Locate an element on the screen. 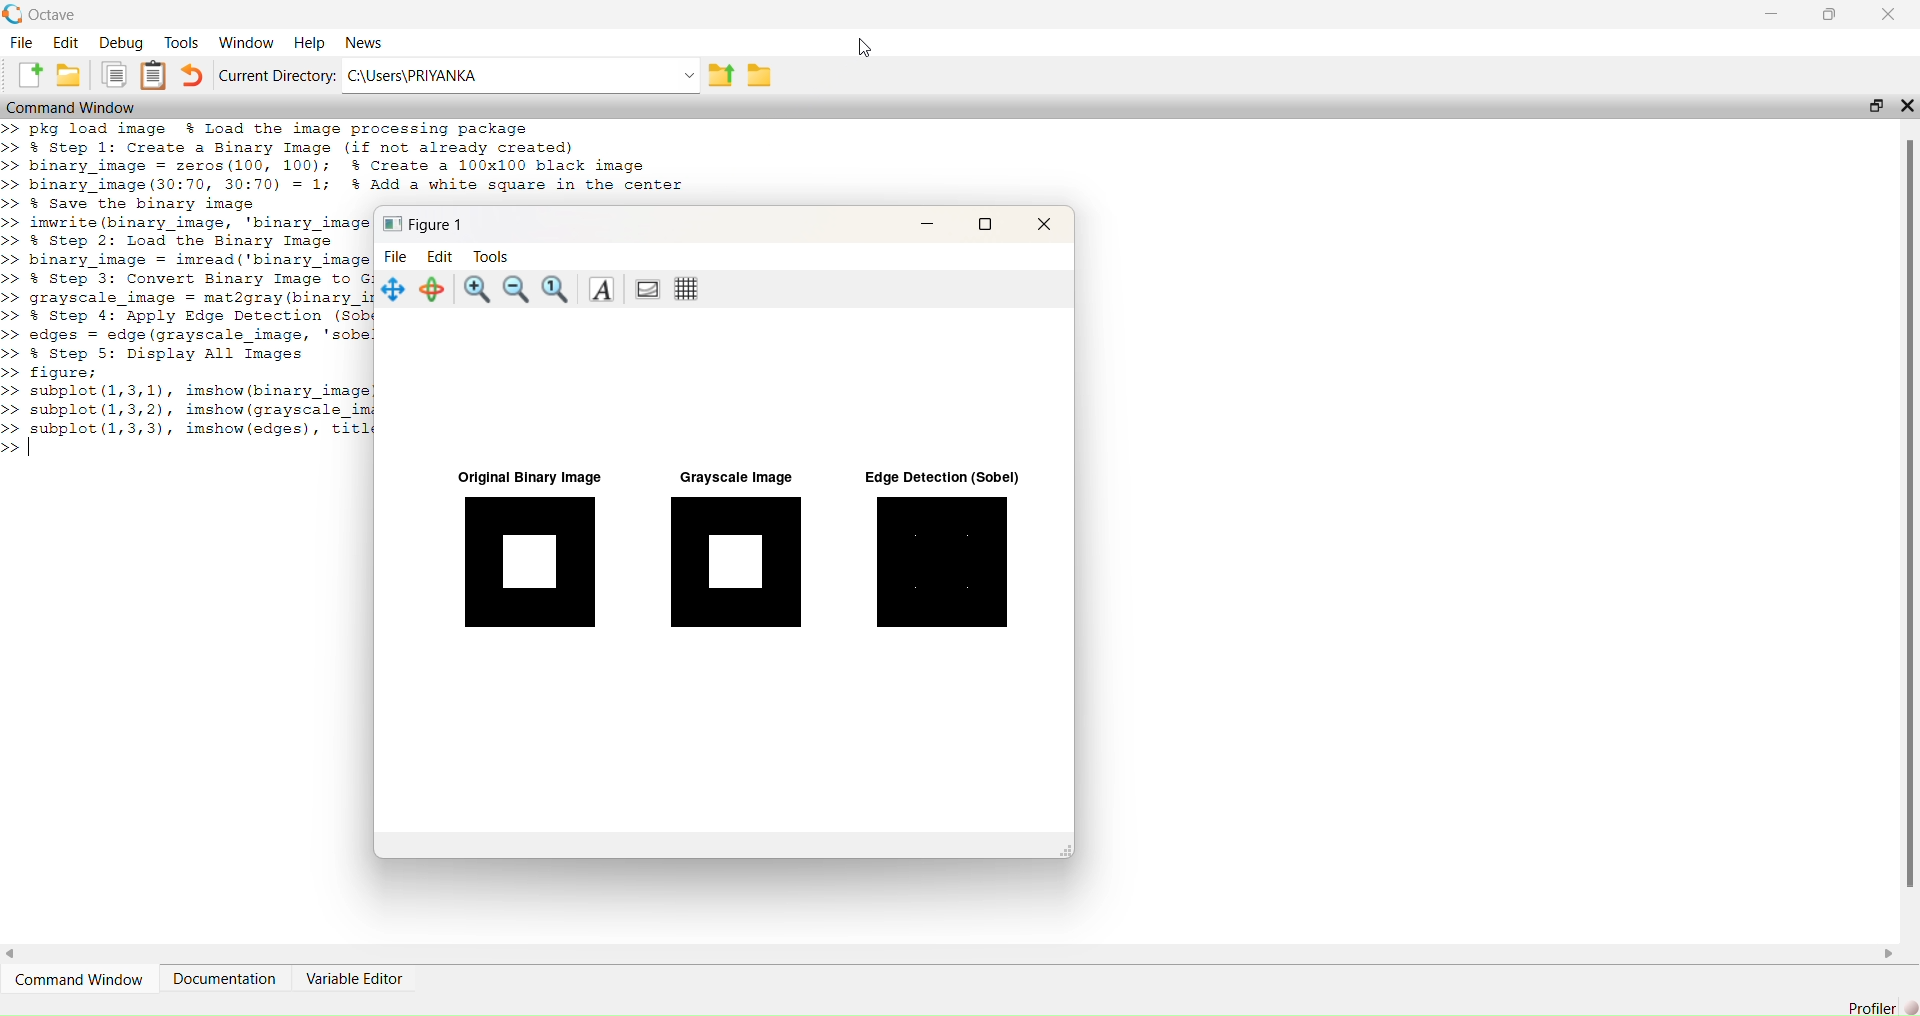  maximise is located at coordinates (1832, 13).